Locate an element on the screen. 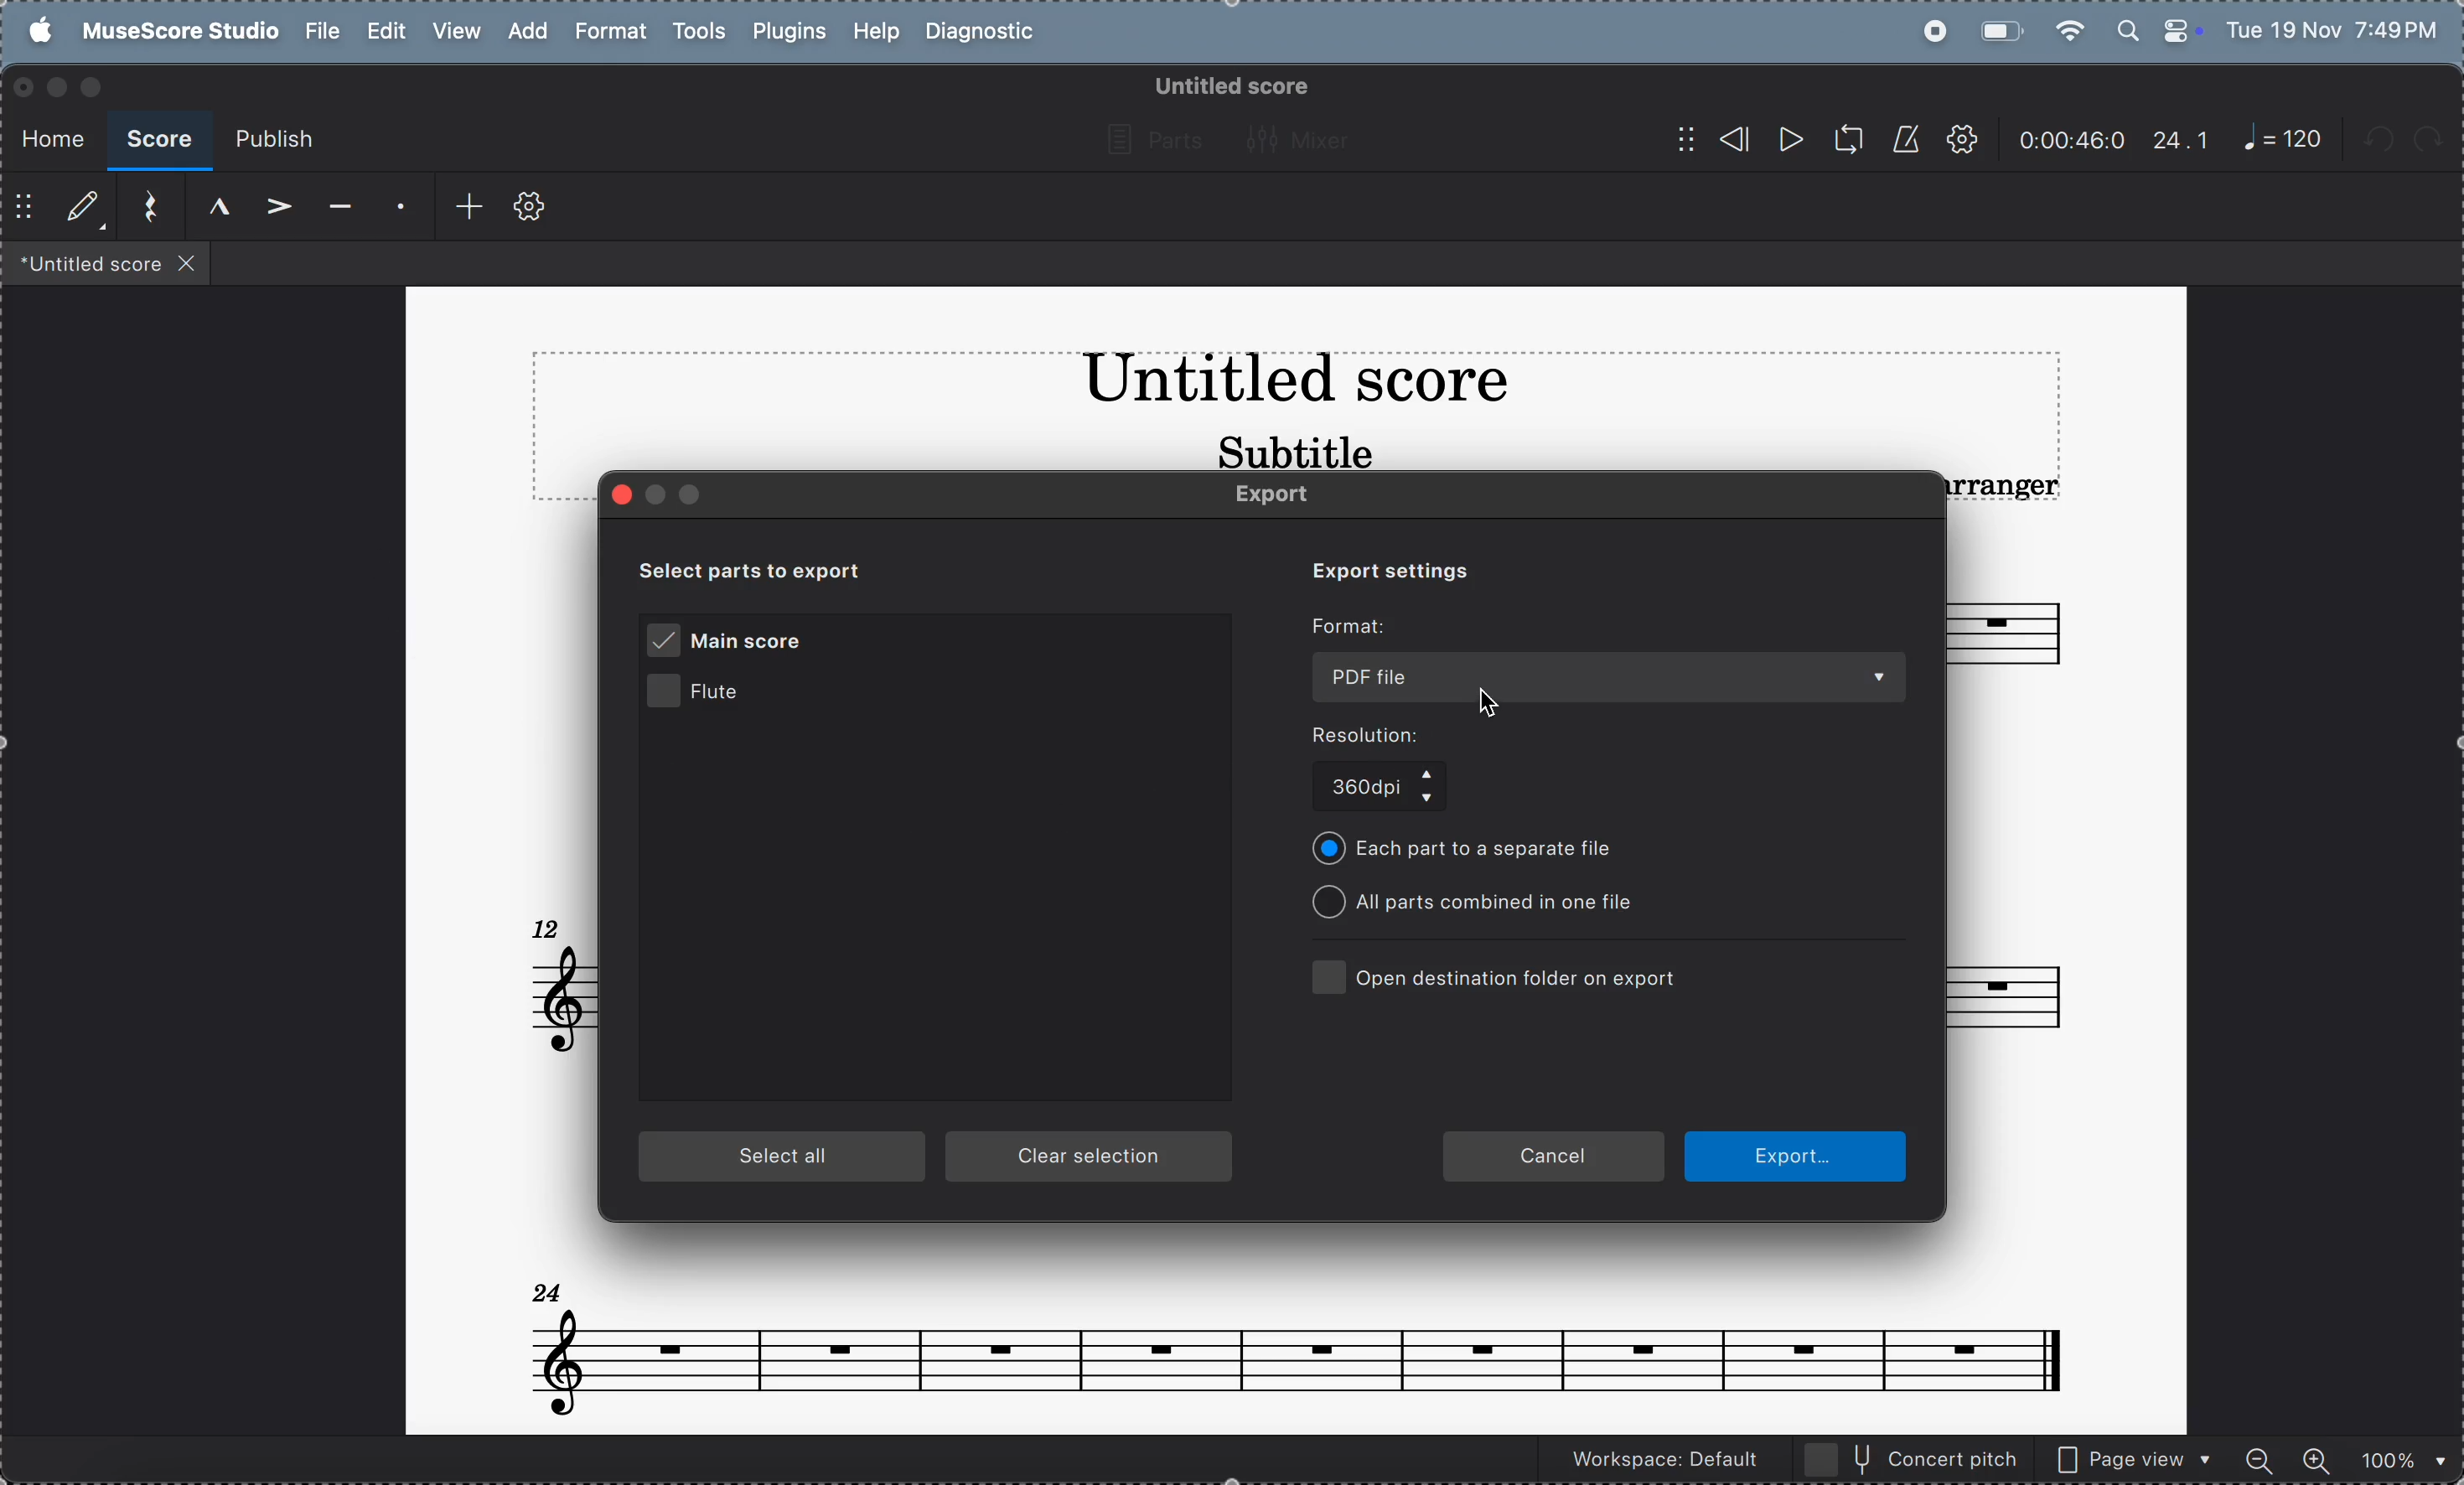 This screenshot has width=2464, height=1485. Each part to a seperate file is located at coordinates (1480, 850).